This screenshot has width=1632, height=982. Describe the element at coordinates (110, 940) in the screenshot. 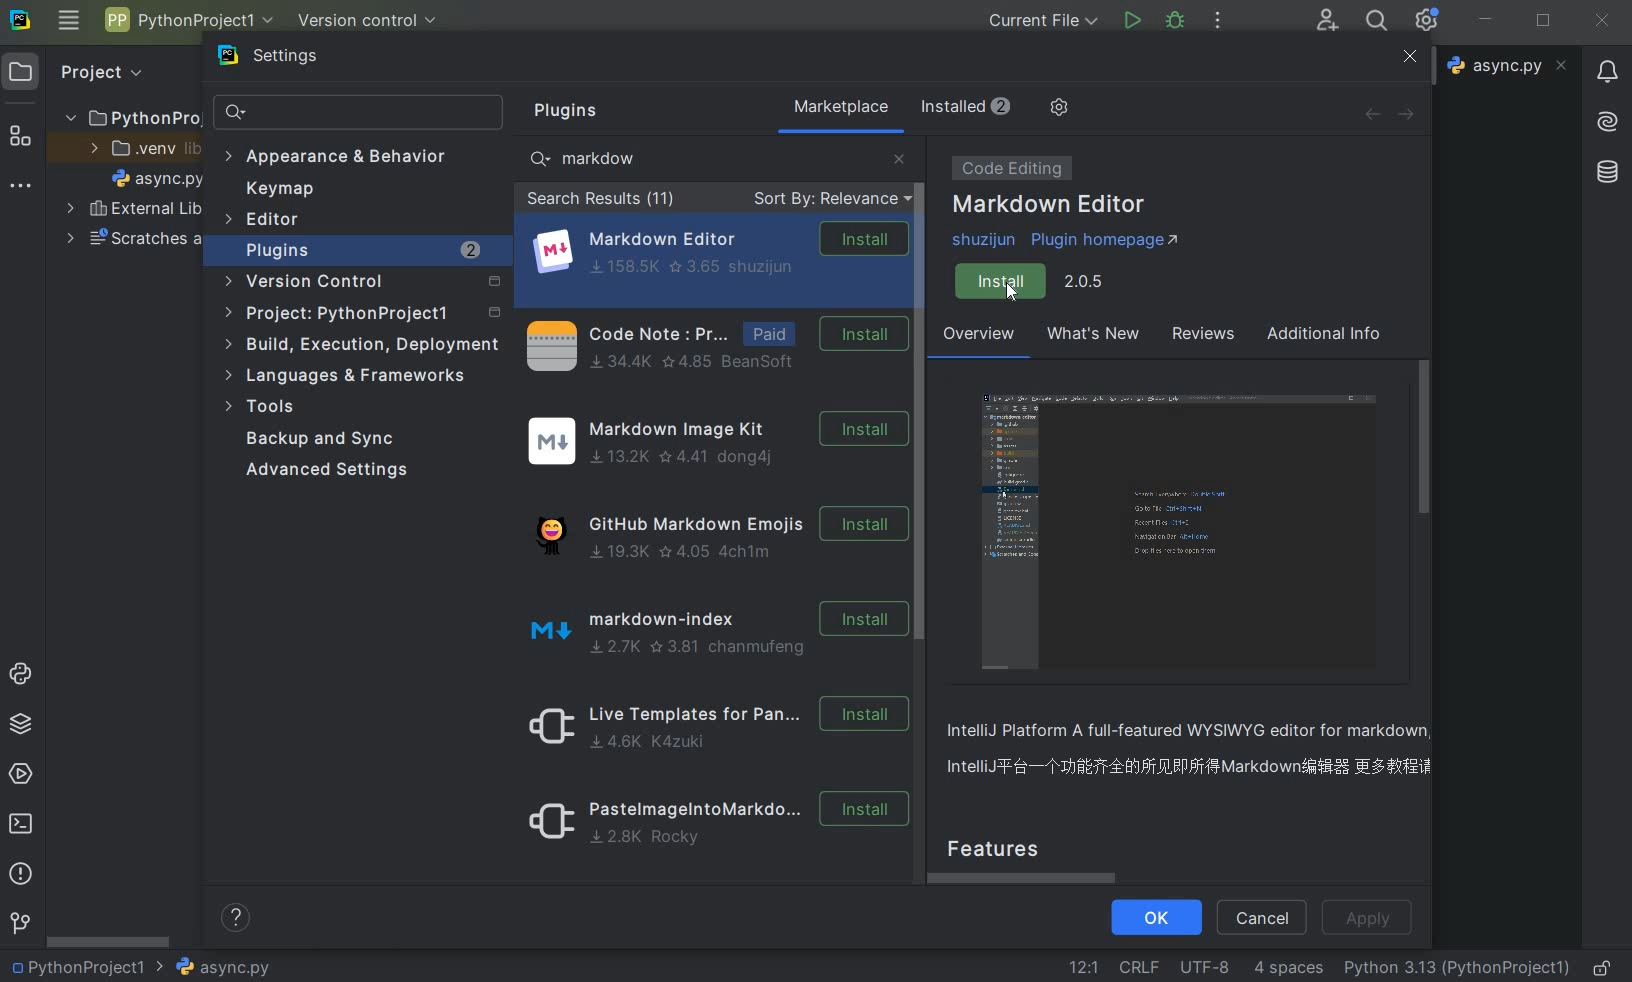

I see `scrollbar` at that location.